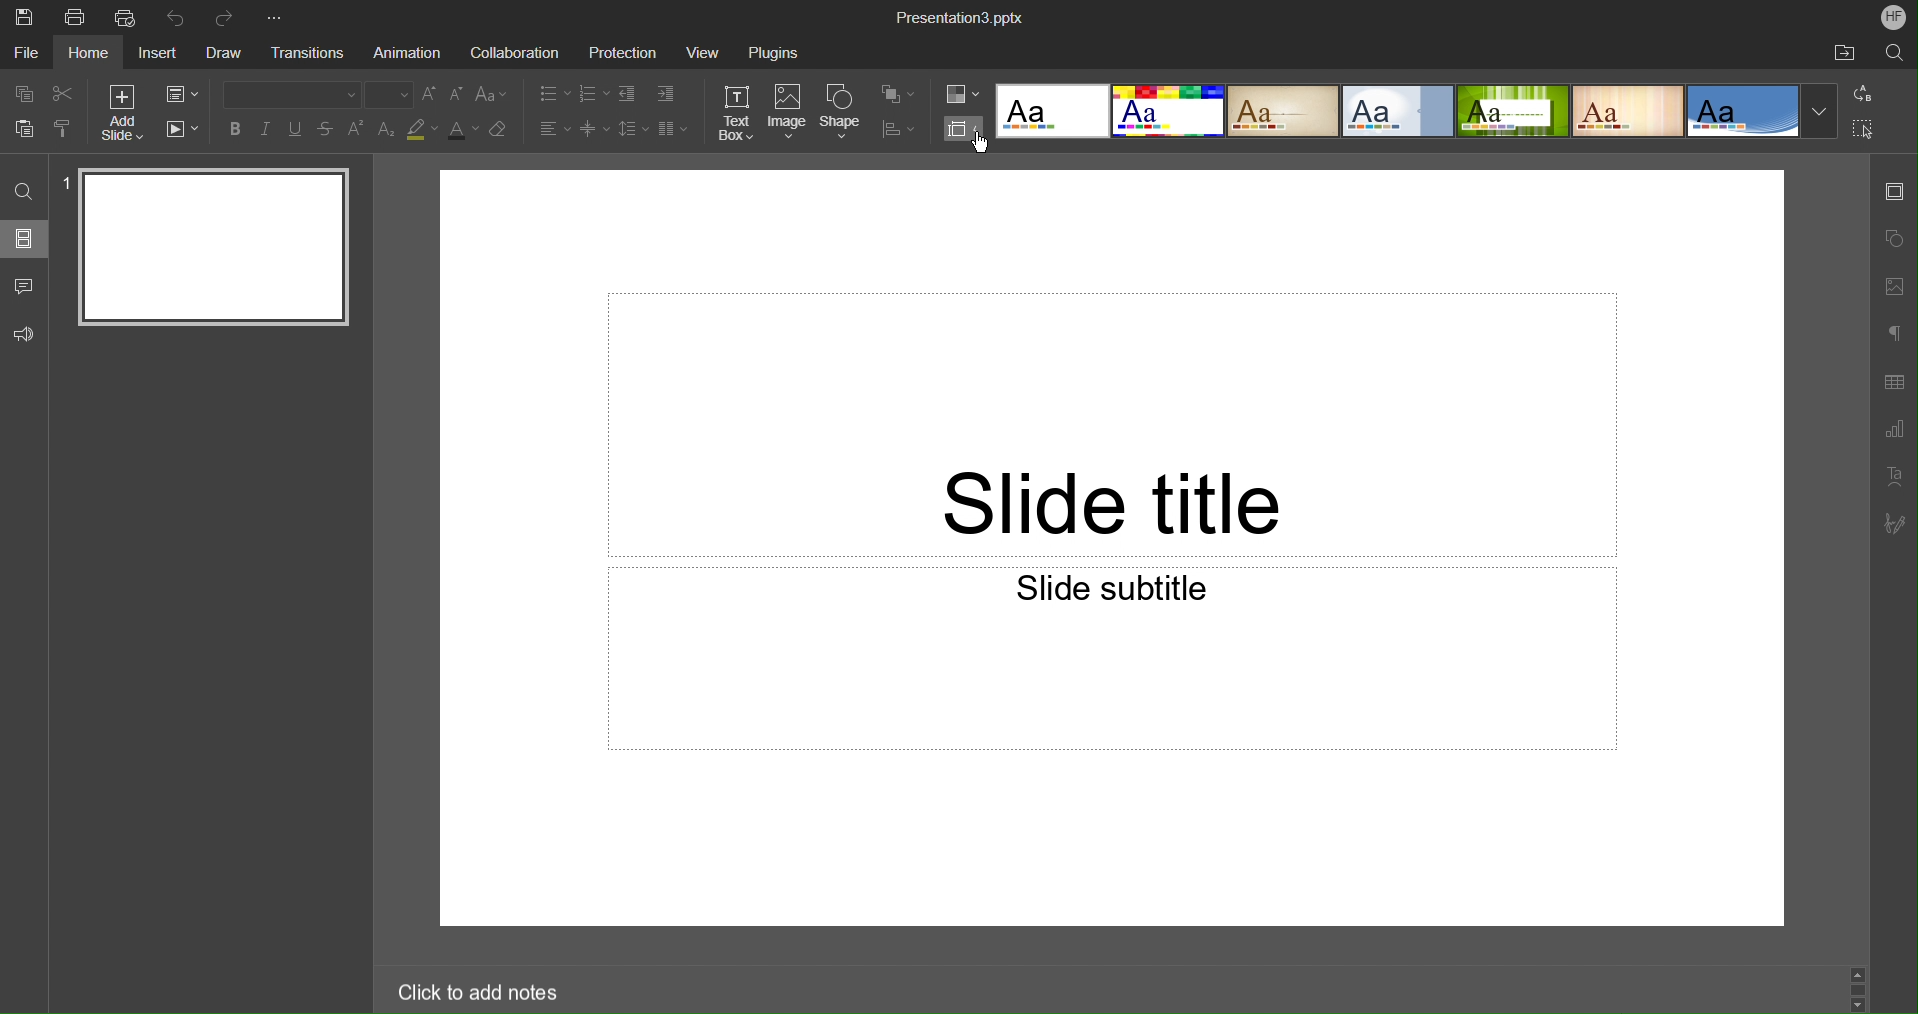 The height and width of the screenshot is (1014, 1918). Describe the element at coordinates (327, 130) in the screenshot. I see `Strikethrough` at that location.